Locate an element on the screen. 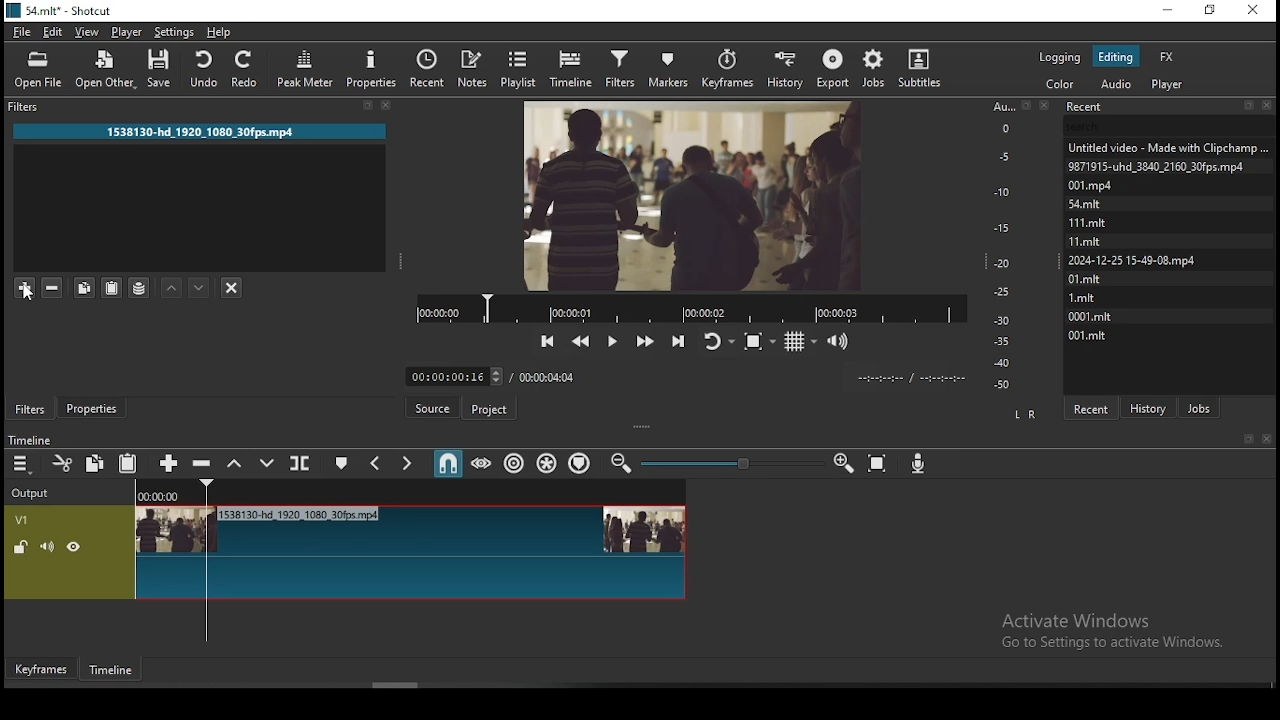  split at playhead is located at coordinates (297, 463).